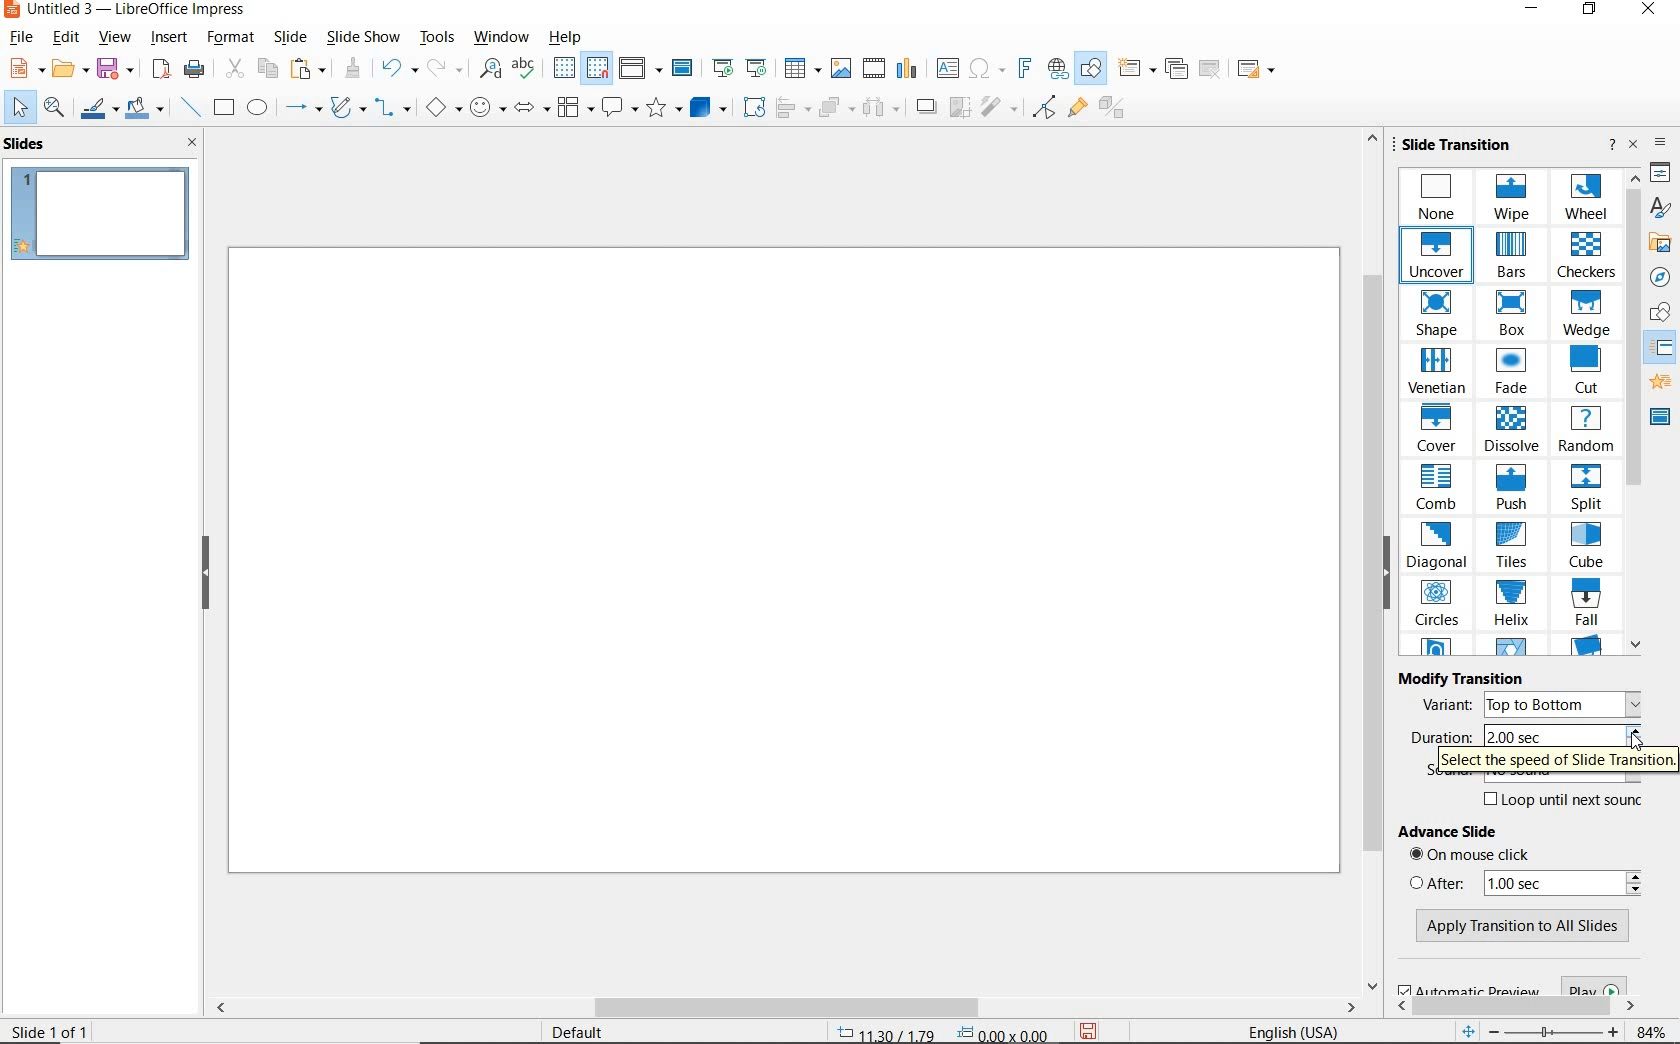 Image resolution: width=1680 pixels, height=1044 pixels. I want to click on MODIFY TRANSITION, so click(1463, 677).